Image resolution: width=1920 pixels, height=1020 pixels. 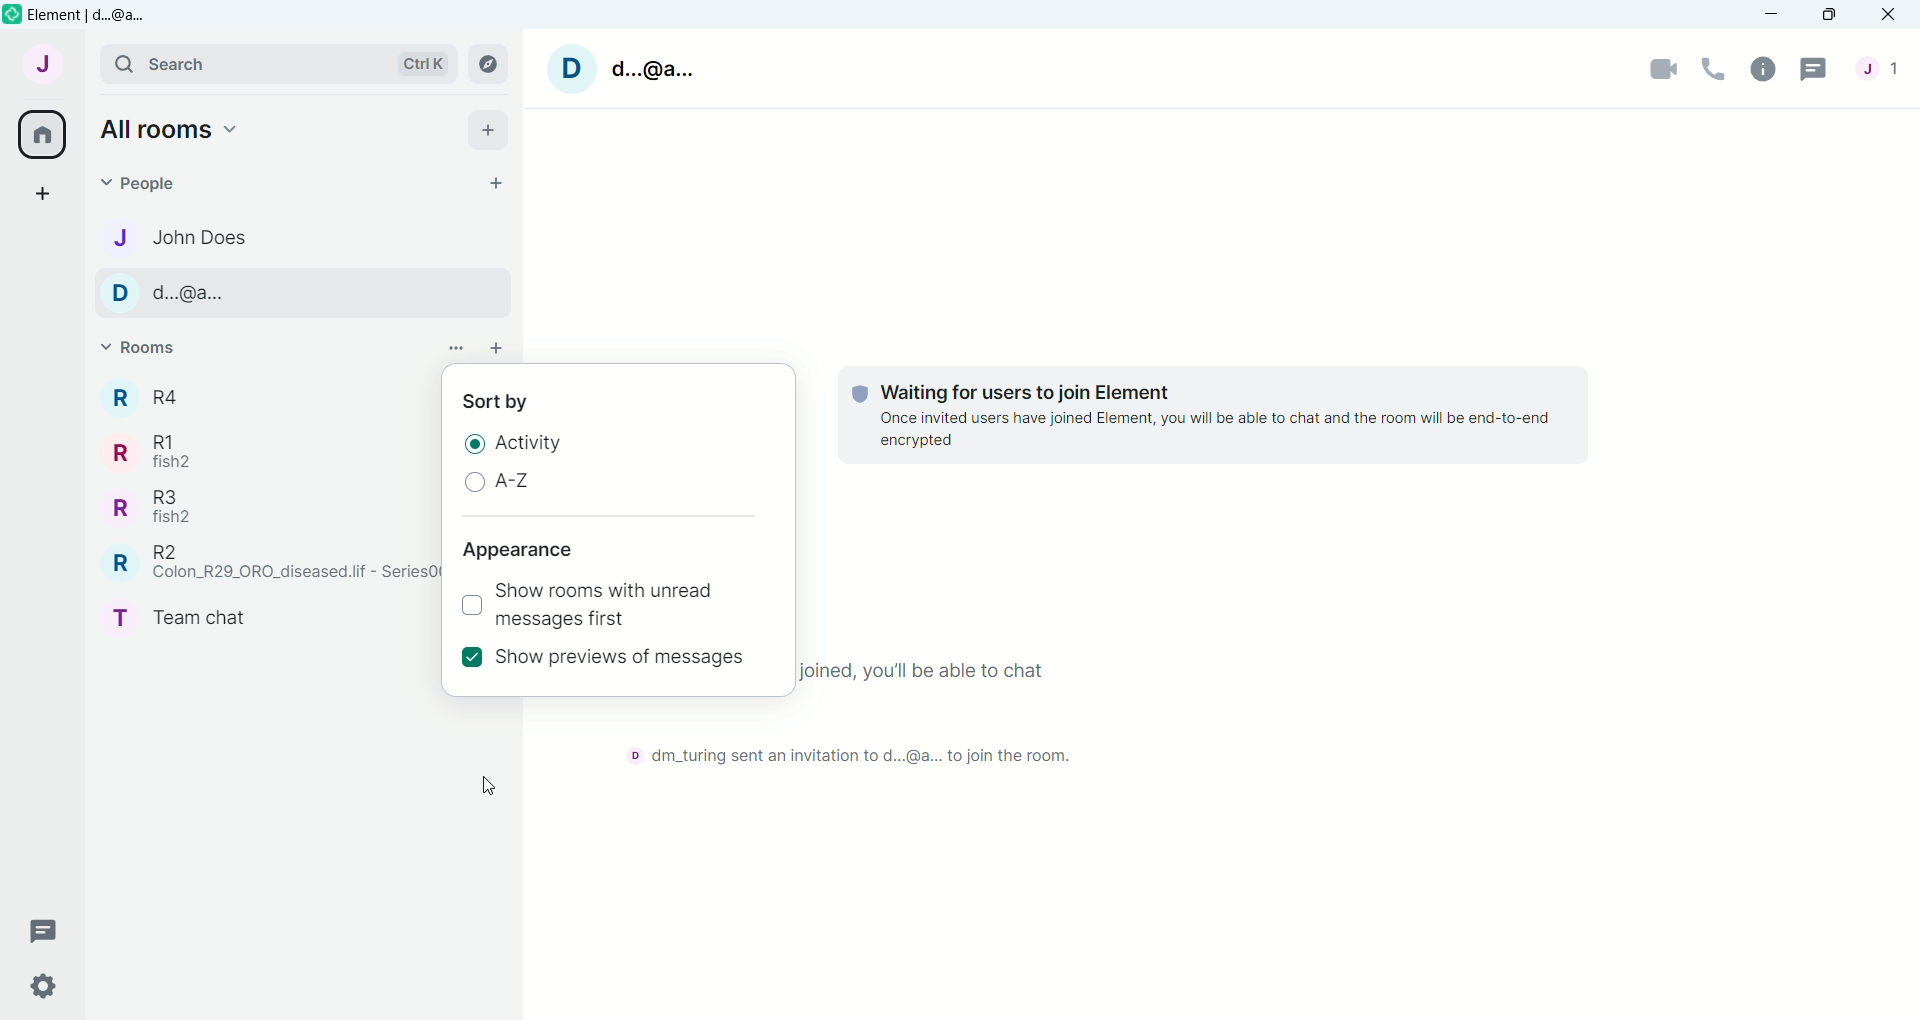 What do you see at coordinates (1769, 14) in the screenshot?
I see `Minimize` at bounding box center [1769, 14].